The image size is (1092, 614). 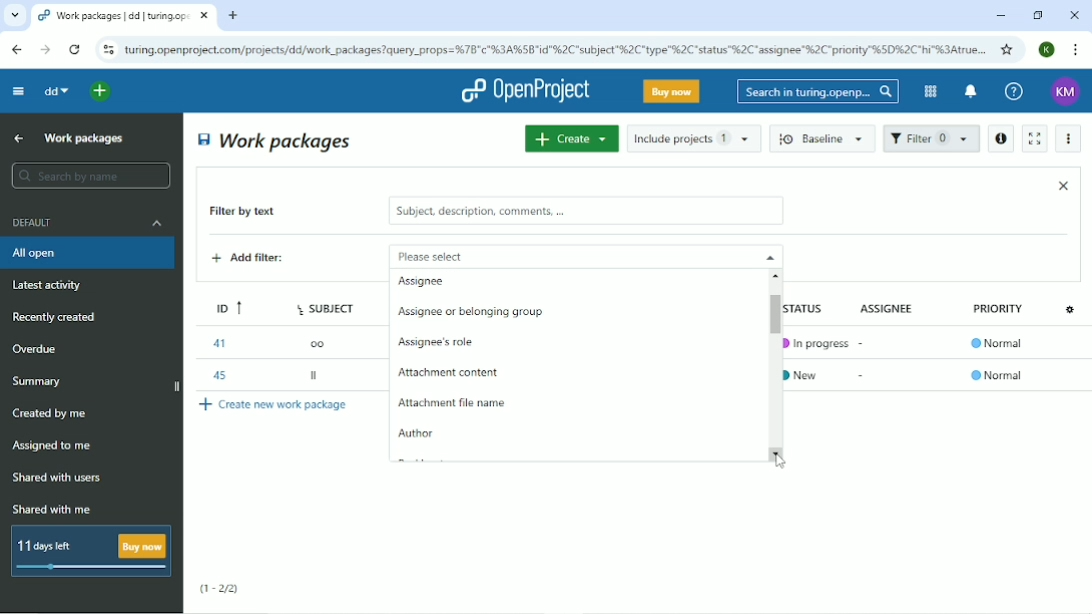 What do you see at coordinates (694, 138) in the screenshot?
I see `Include projects 1` at bounding box center [694, 138].